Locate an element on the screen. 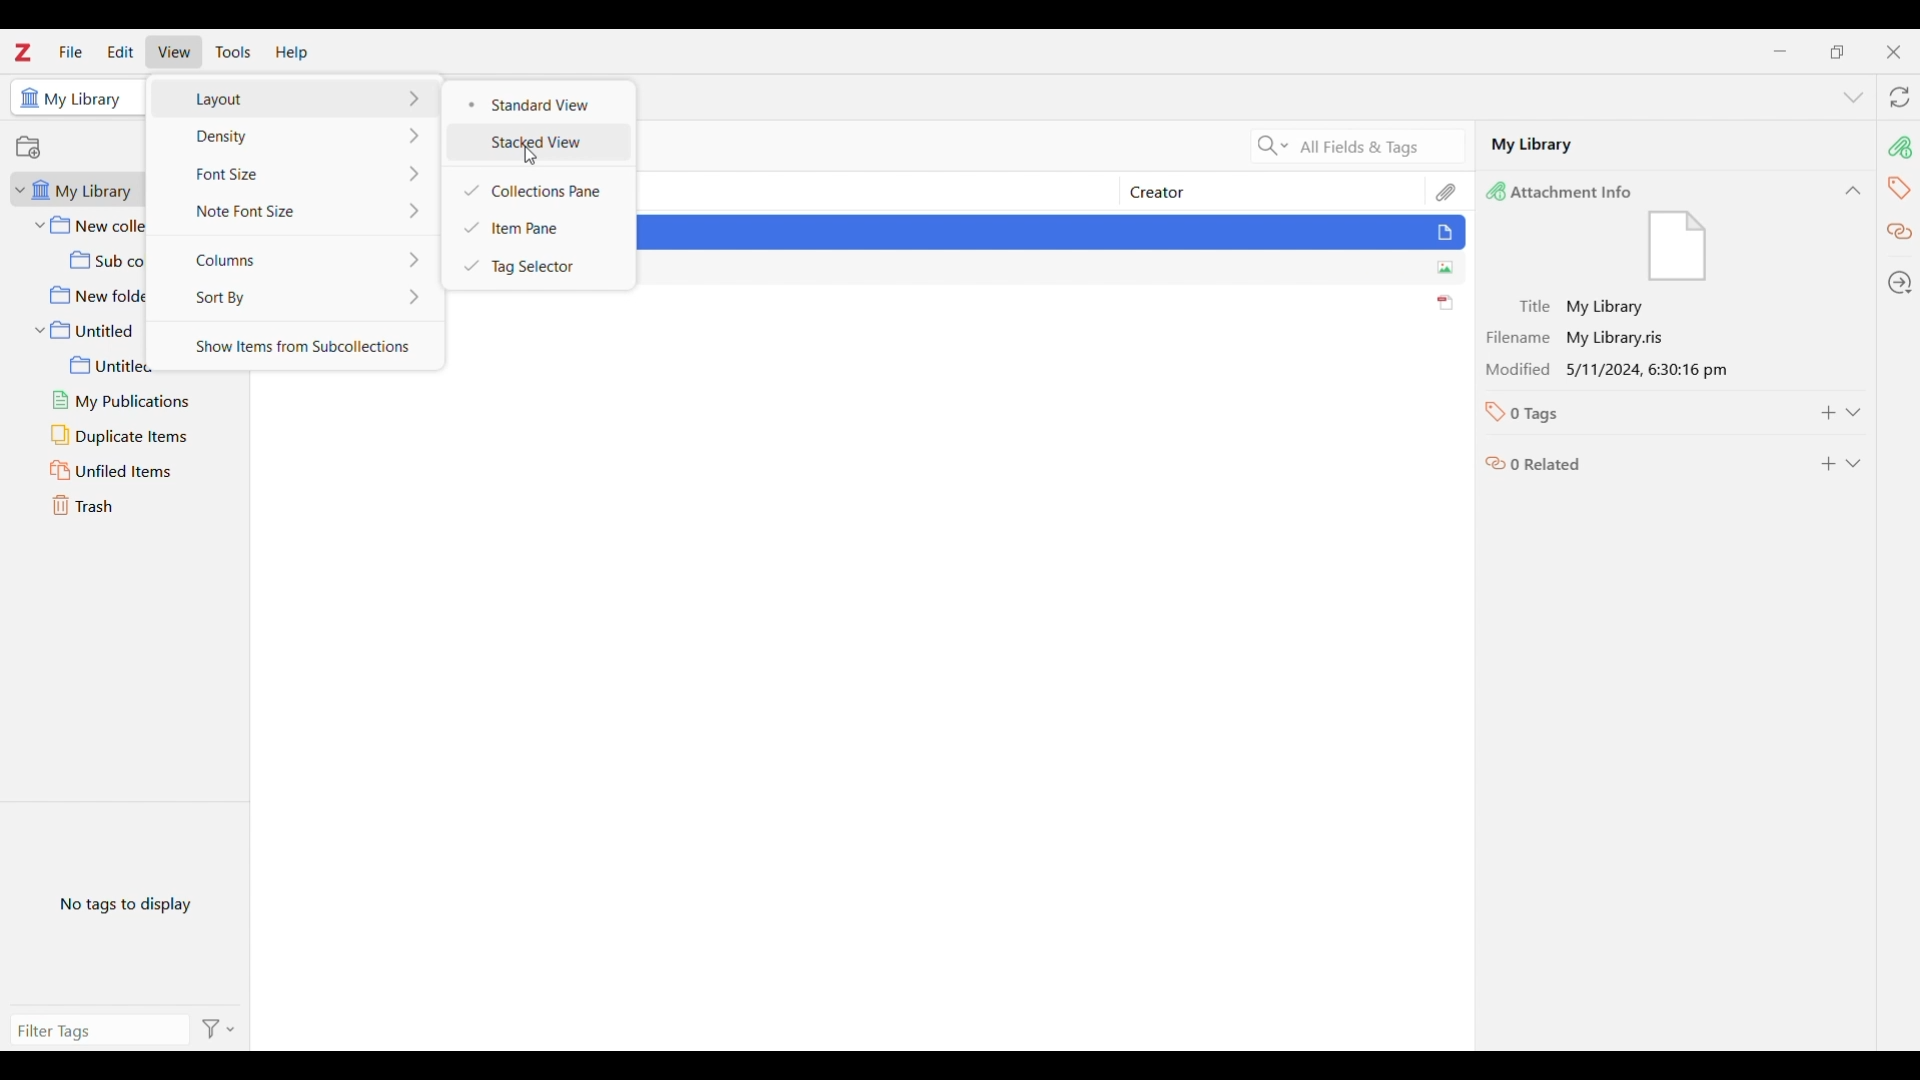 This screenshot has width=1920, height=1080. Modification date and time of selected file is located at coordinates (1609, 370).